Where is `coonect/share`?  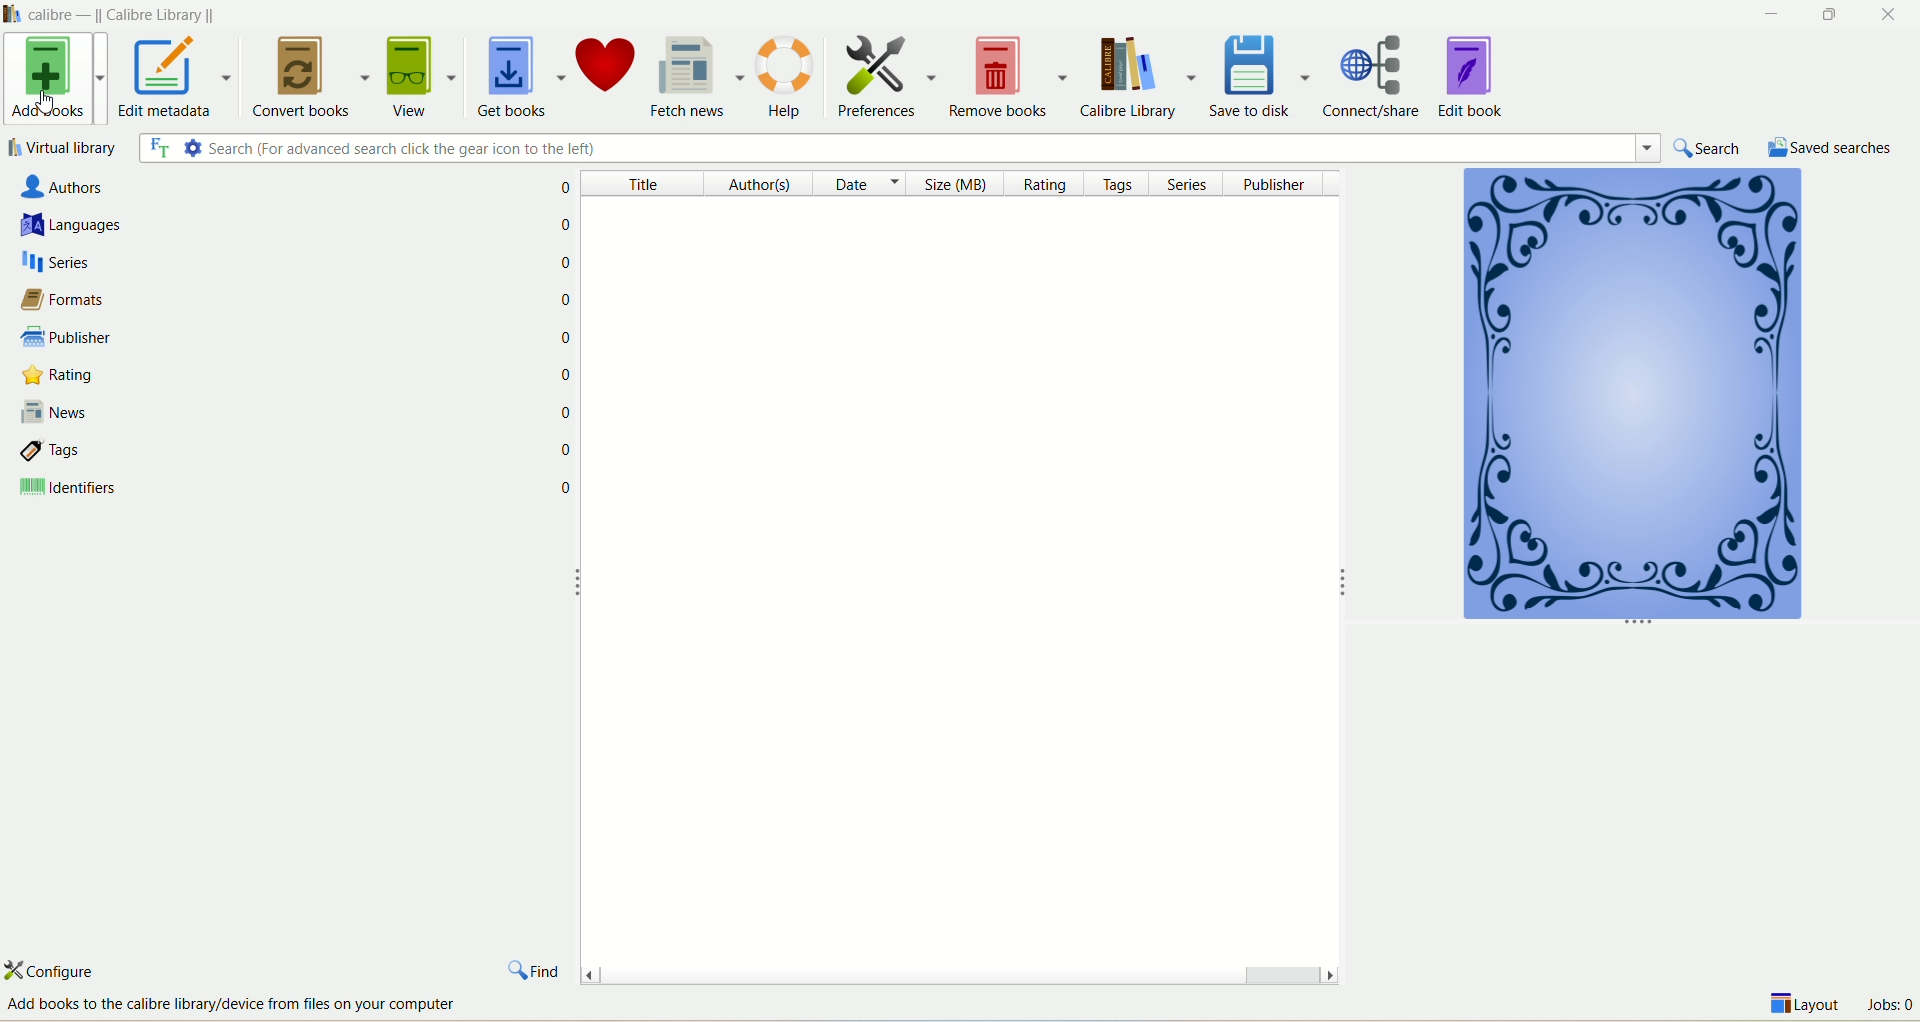
coonect/share is located at coordinates (1378, 74).